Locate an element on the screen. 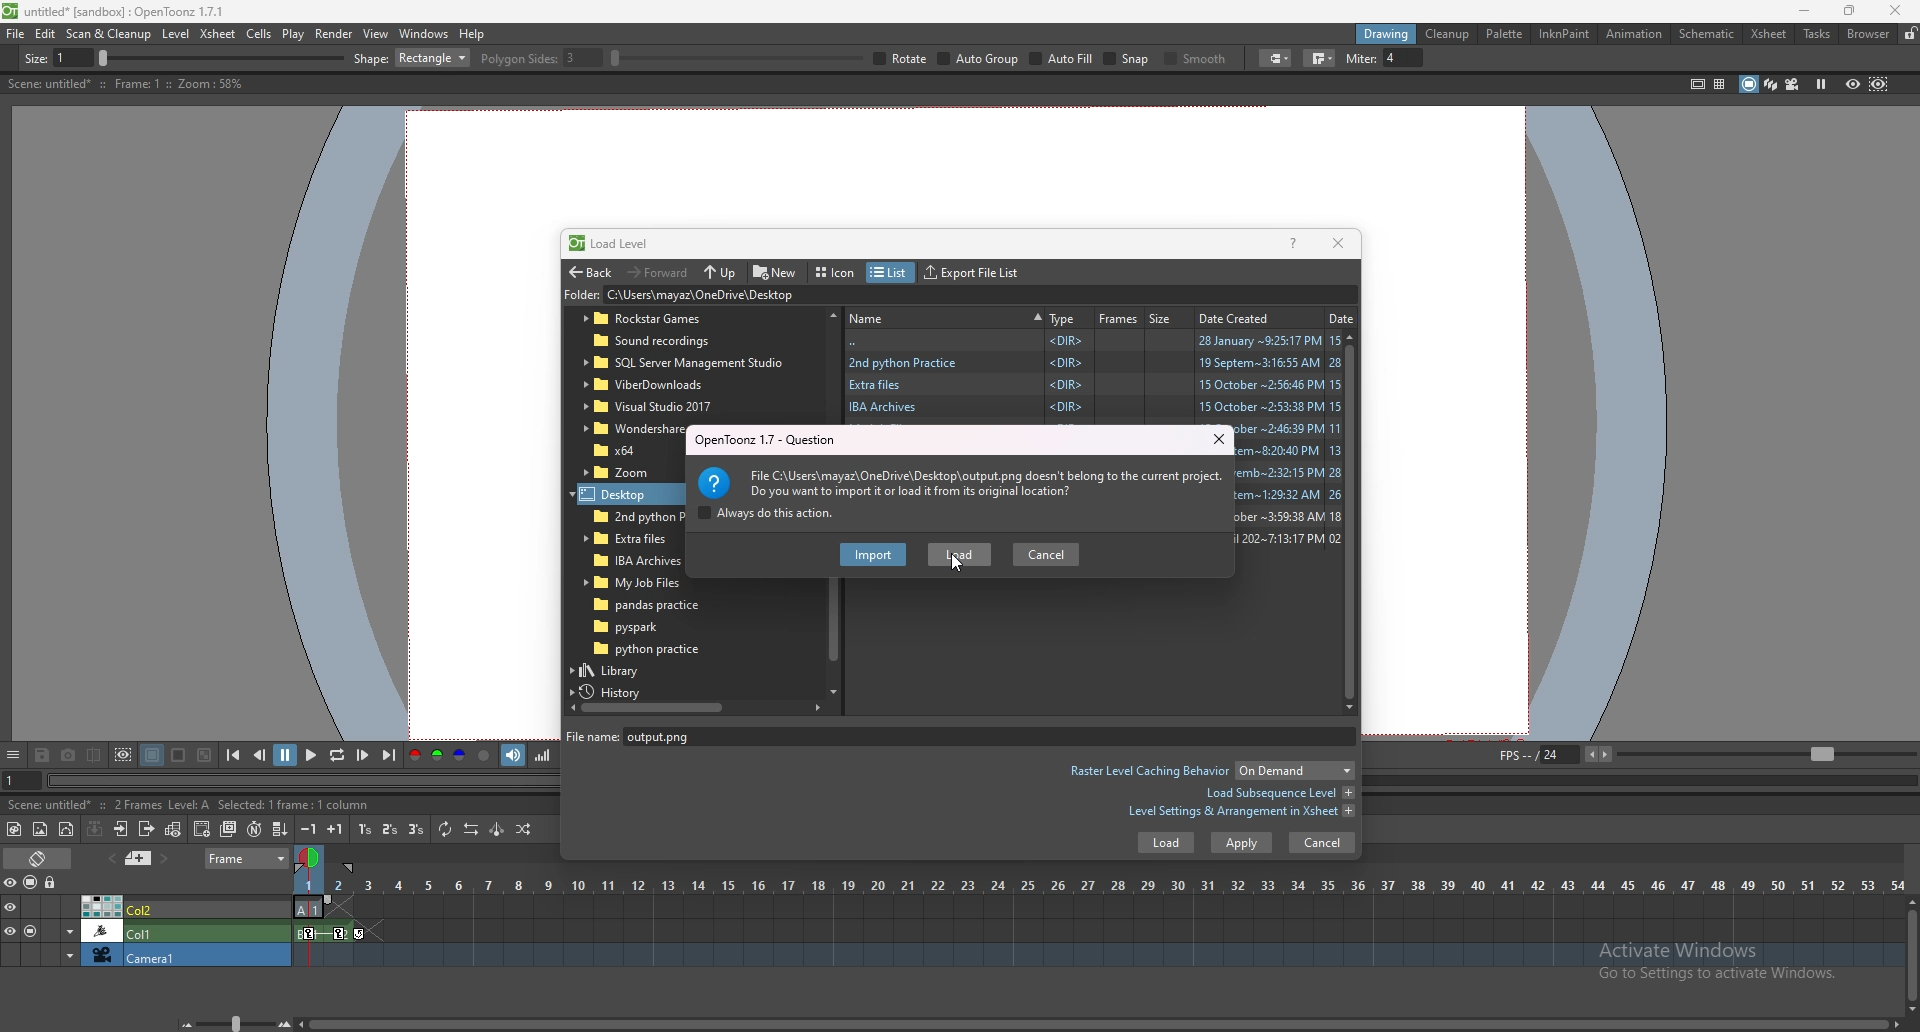  forward is located at coordinates (658, 271).